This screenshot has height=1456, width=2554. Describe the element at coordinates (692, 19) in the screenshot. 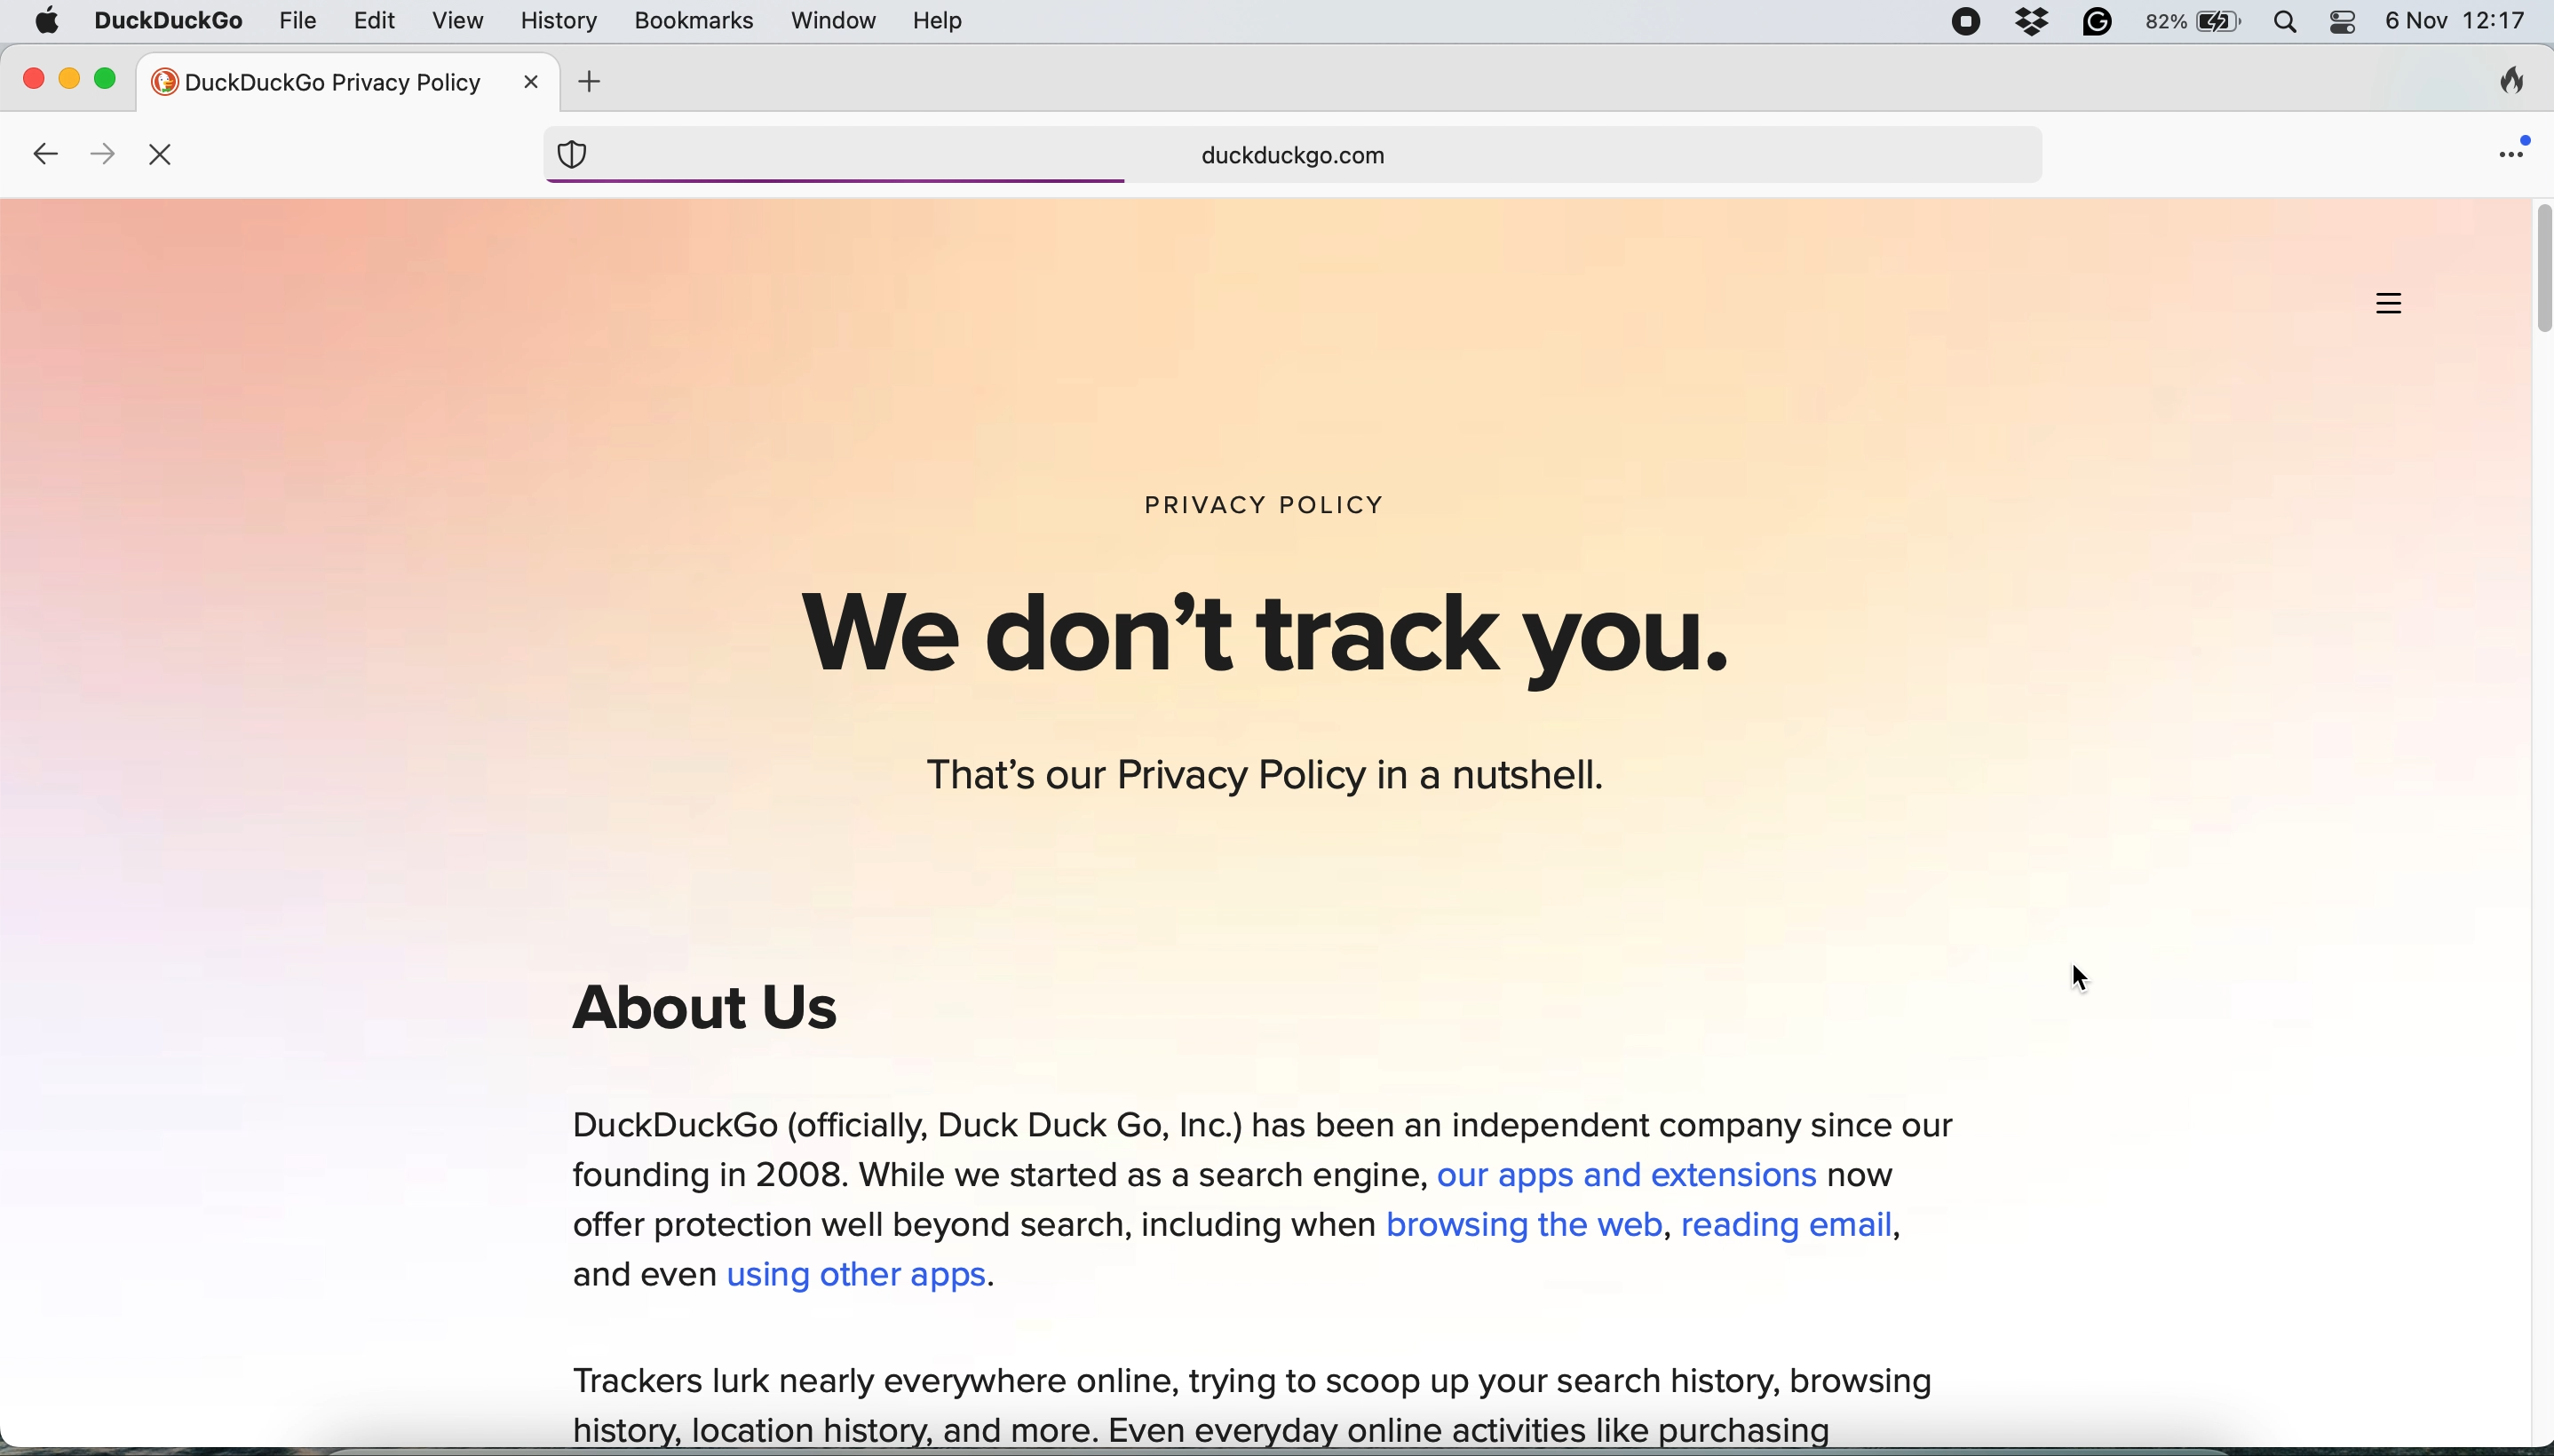

I see `bookmarks` at that location.